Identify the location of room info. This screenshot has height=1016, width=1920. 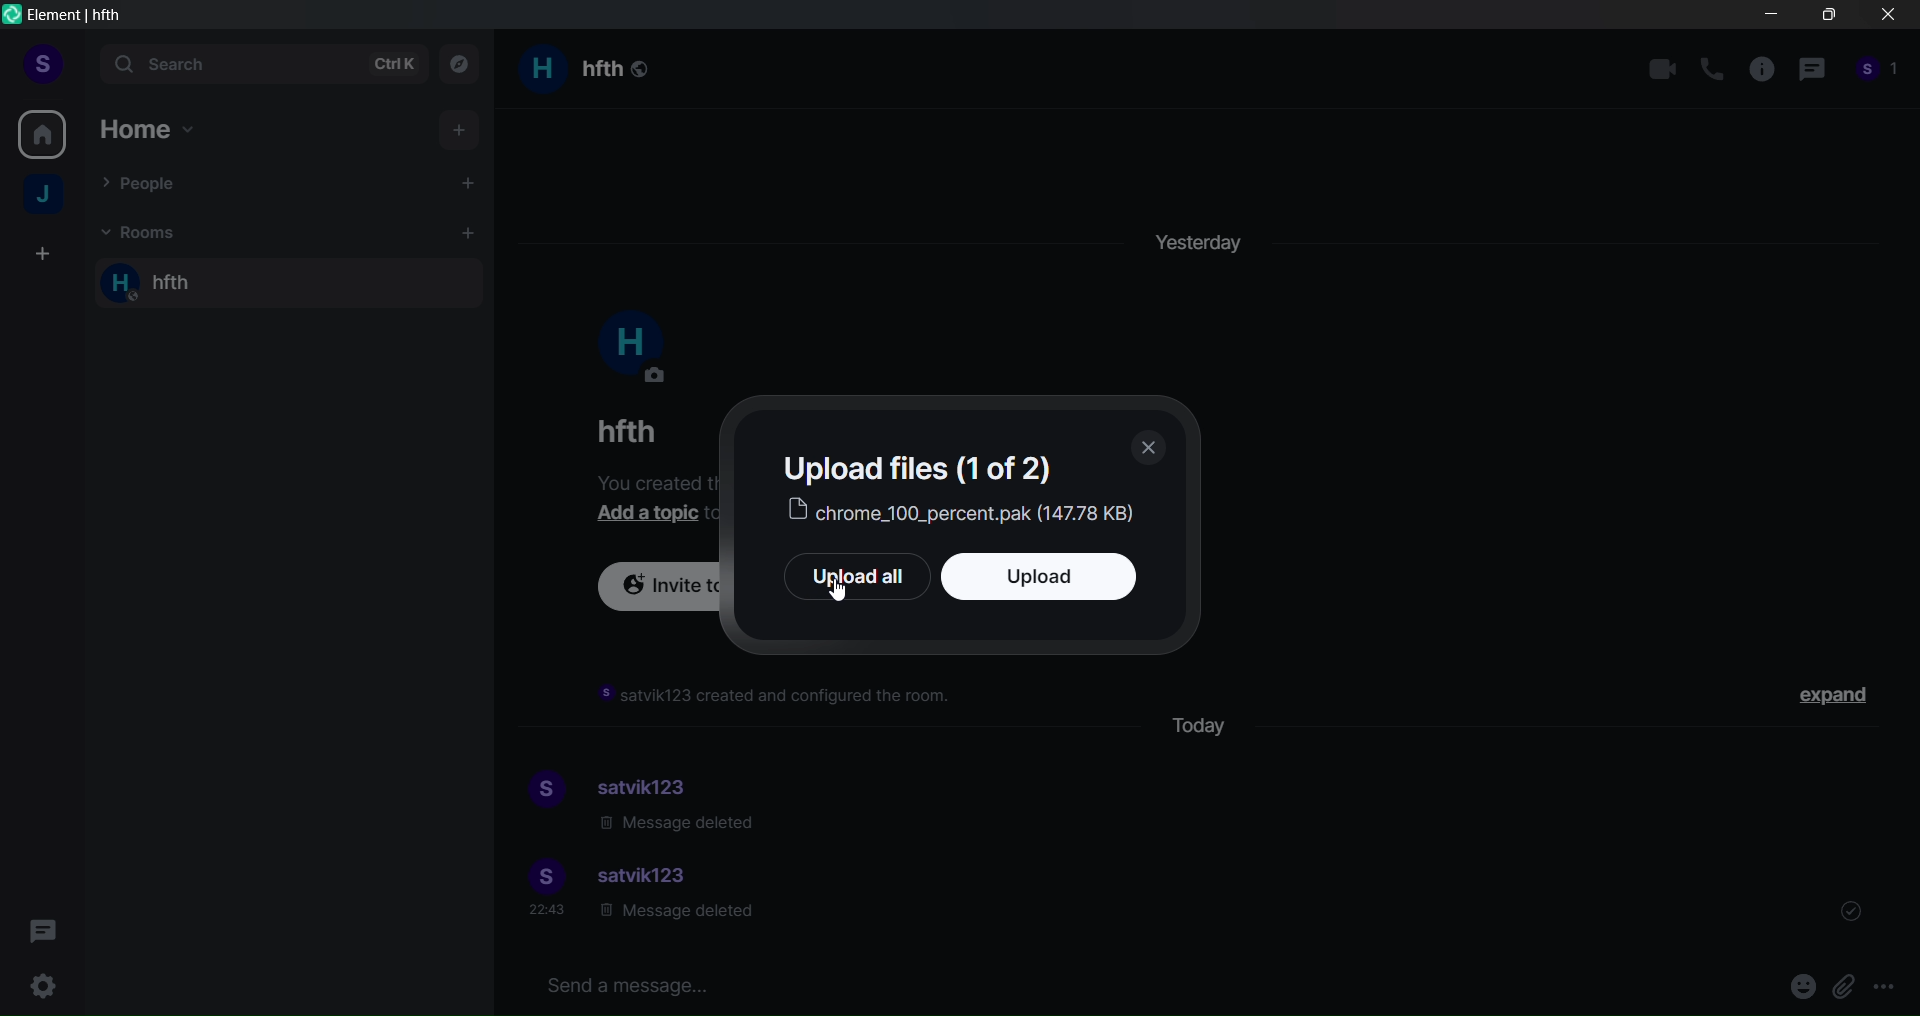
(1759, 73).